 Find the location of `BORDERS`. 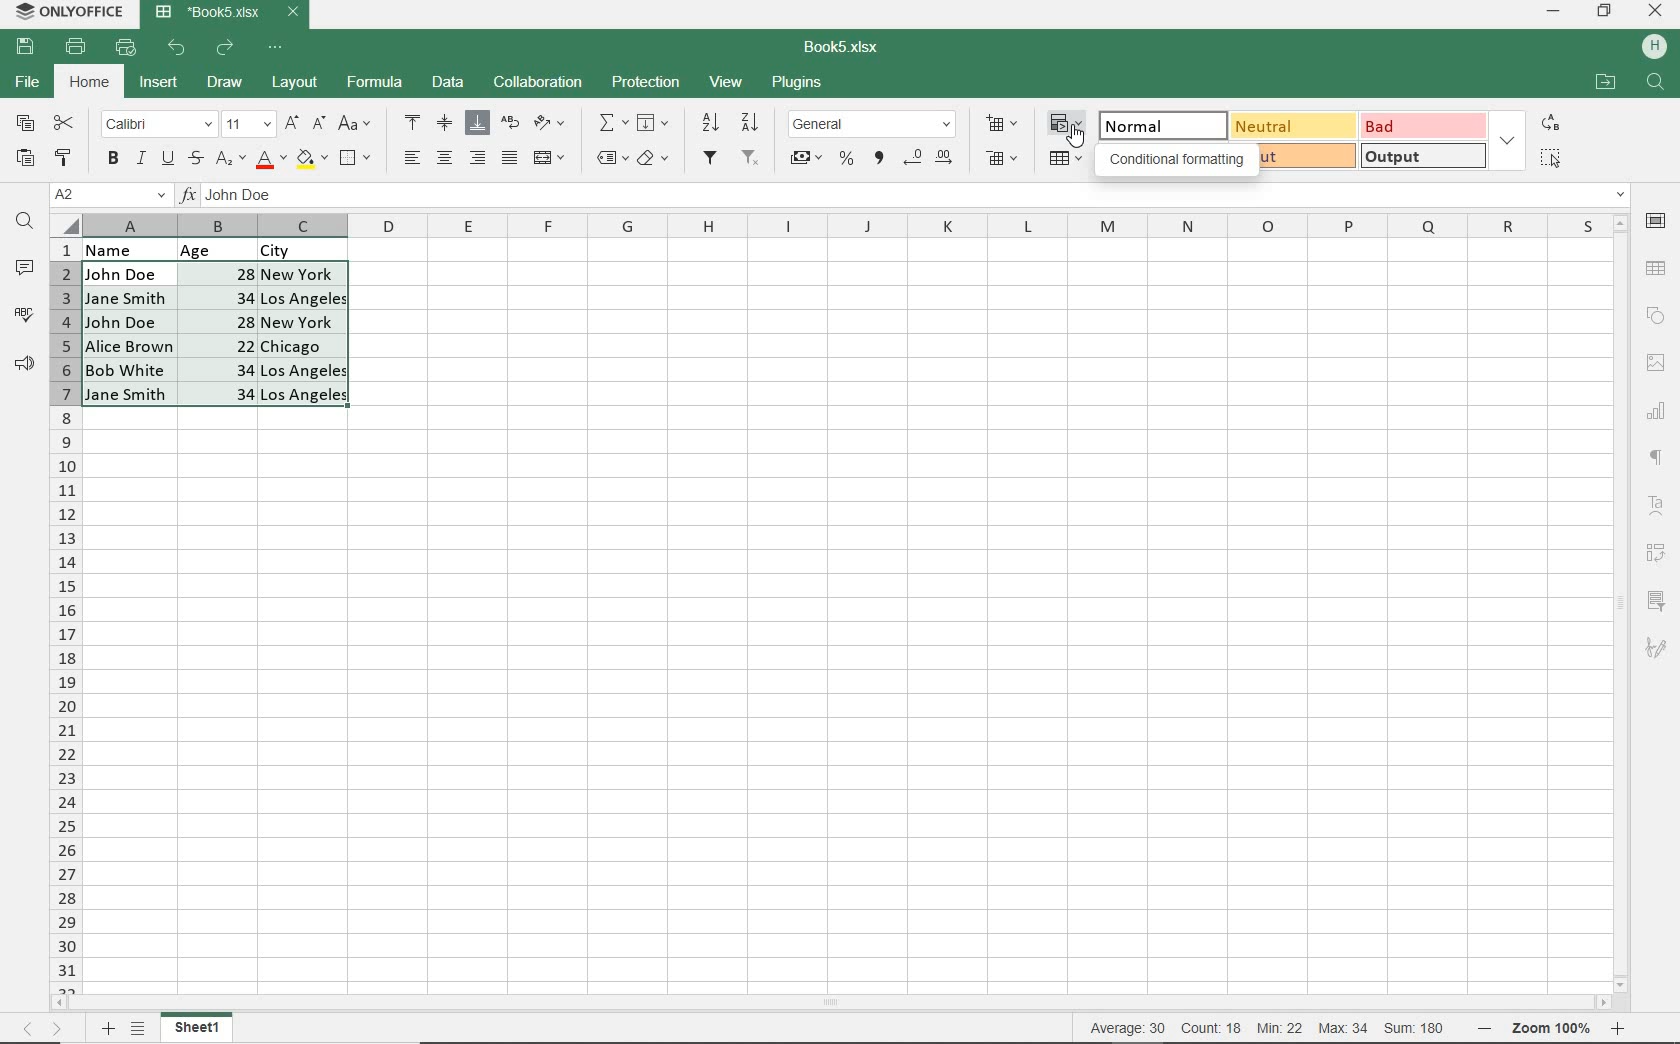

BORDERS is located at coordinates (358, 159).